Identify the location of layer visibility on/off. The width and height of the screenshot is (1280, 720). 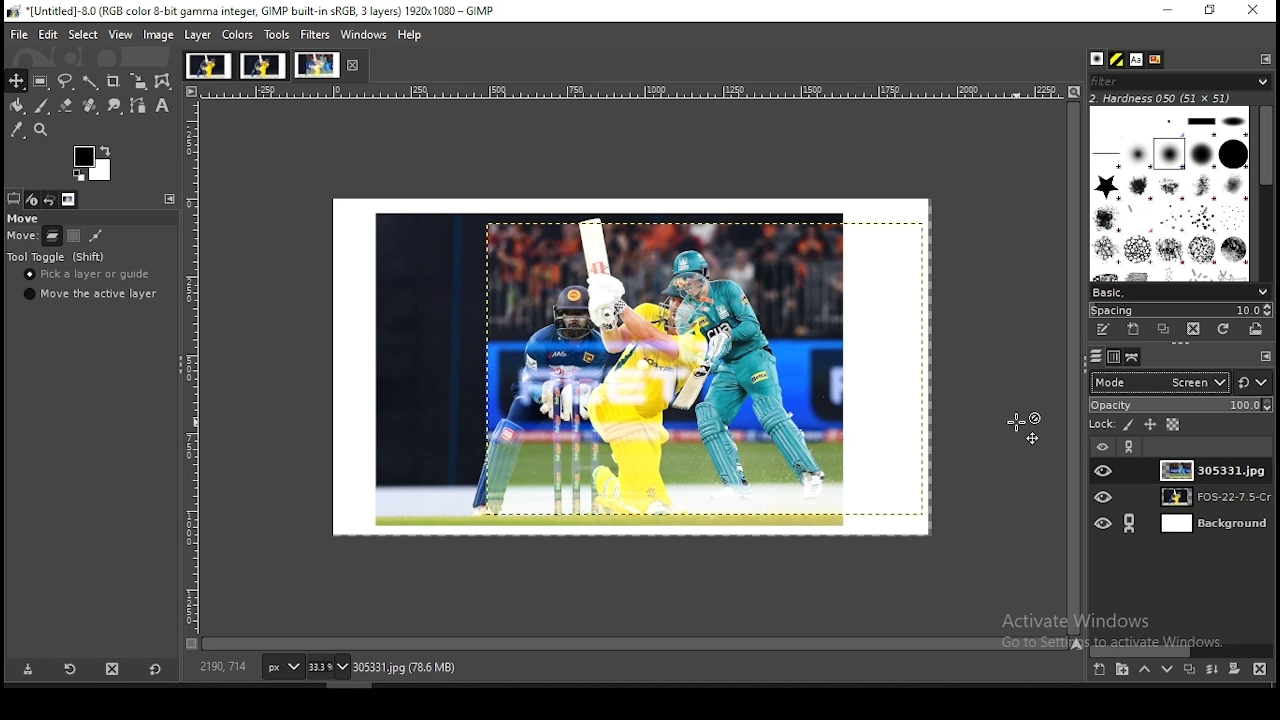
(1104, 471).